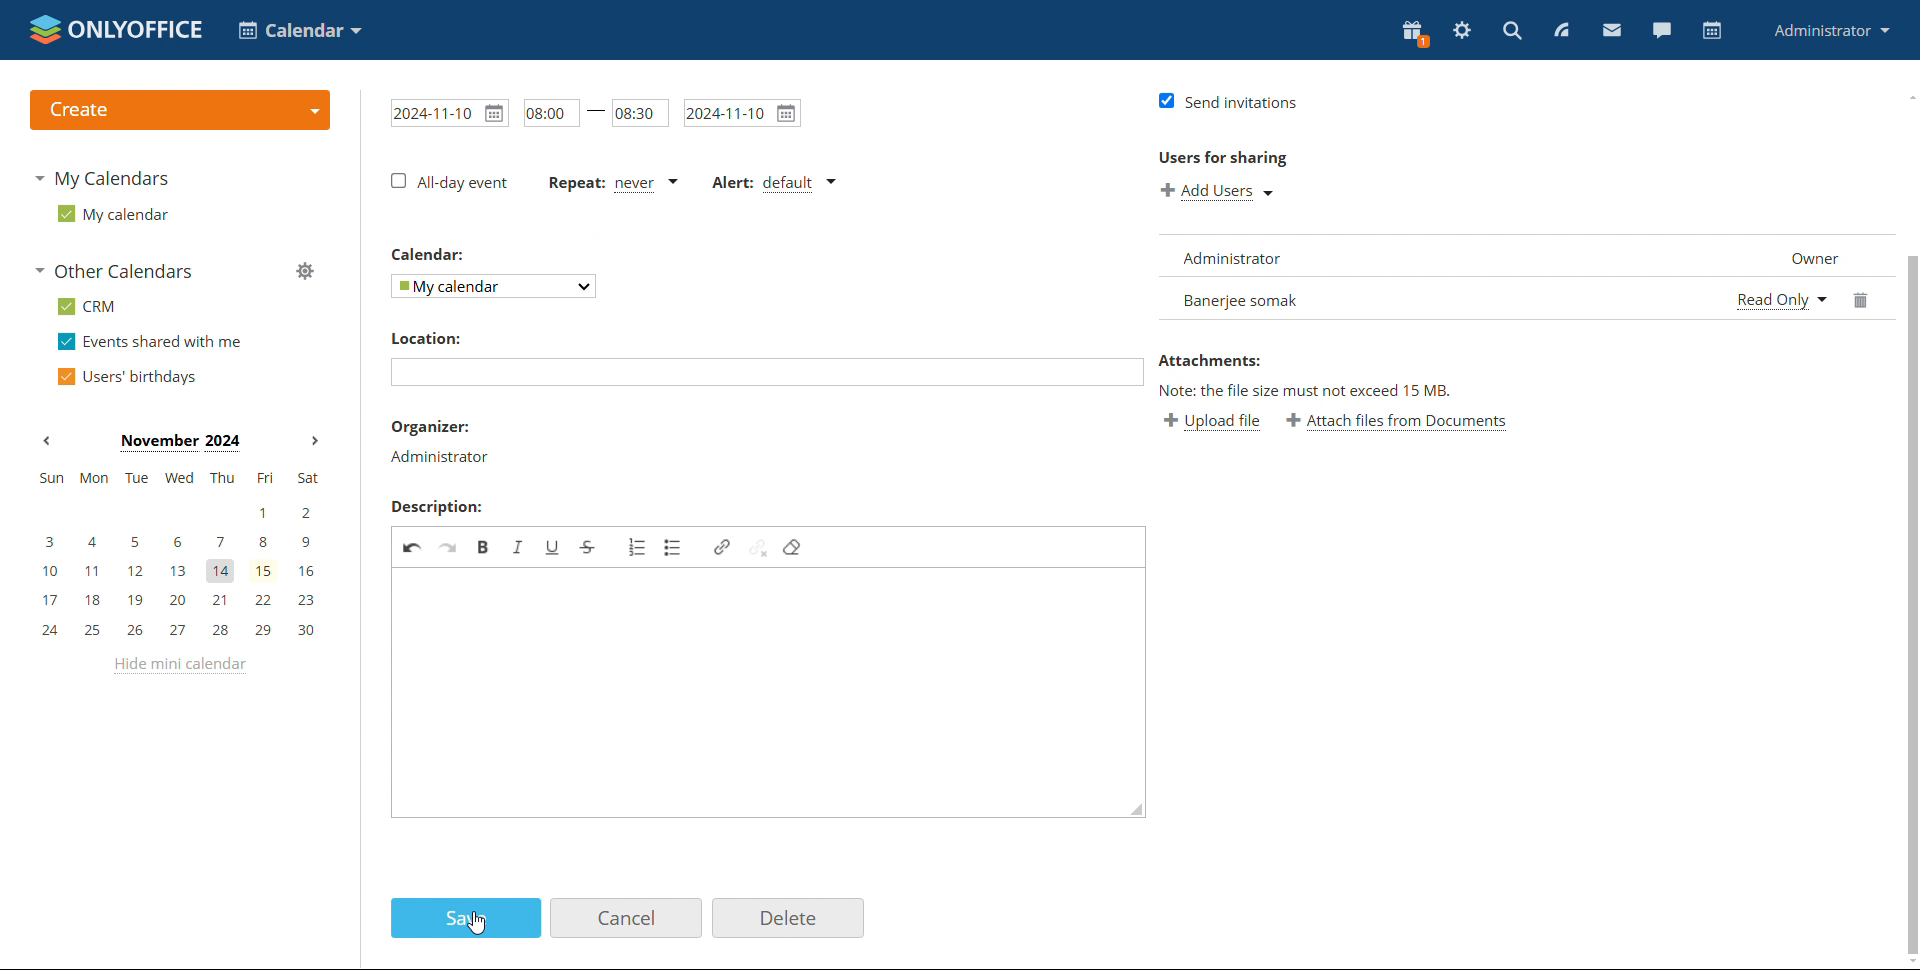  I want to click on owner, so click(1805, 258).